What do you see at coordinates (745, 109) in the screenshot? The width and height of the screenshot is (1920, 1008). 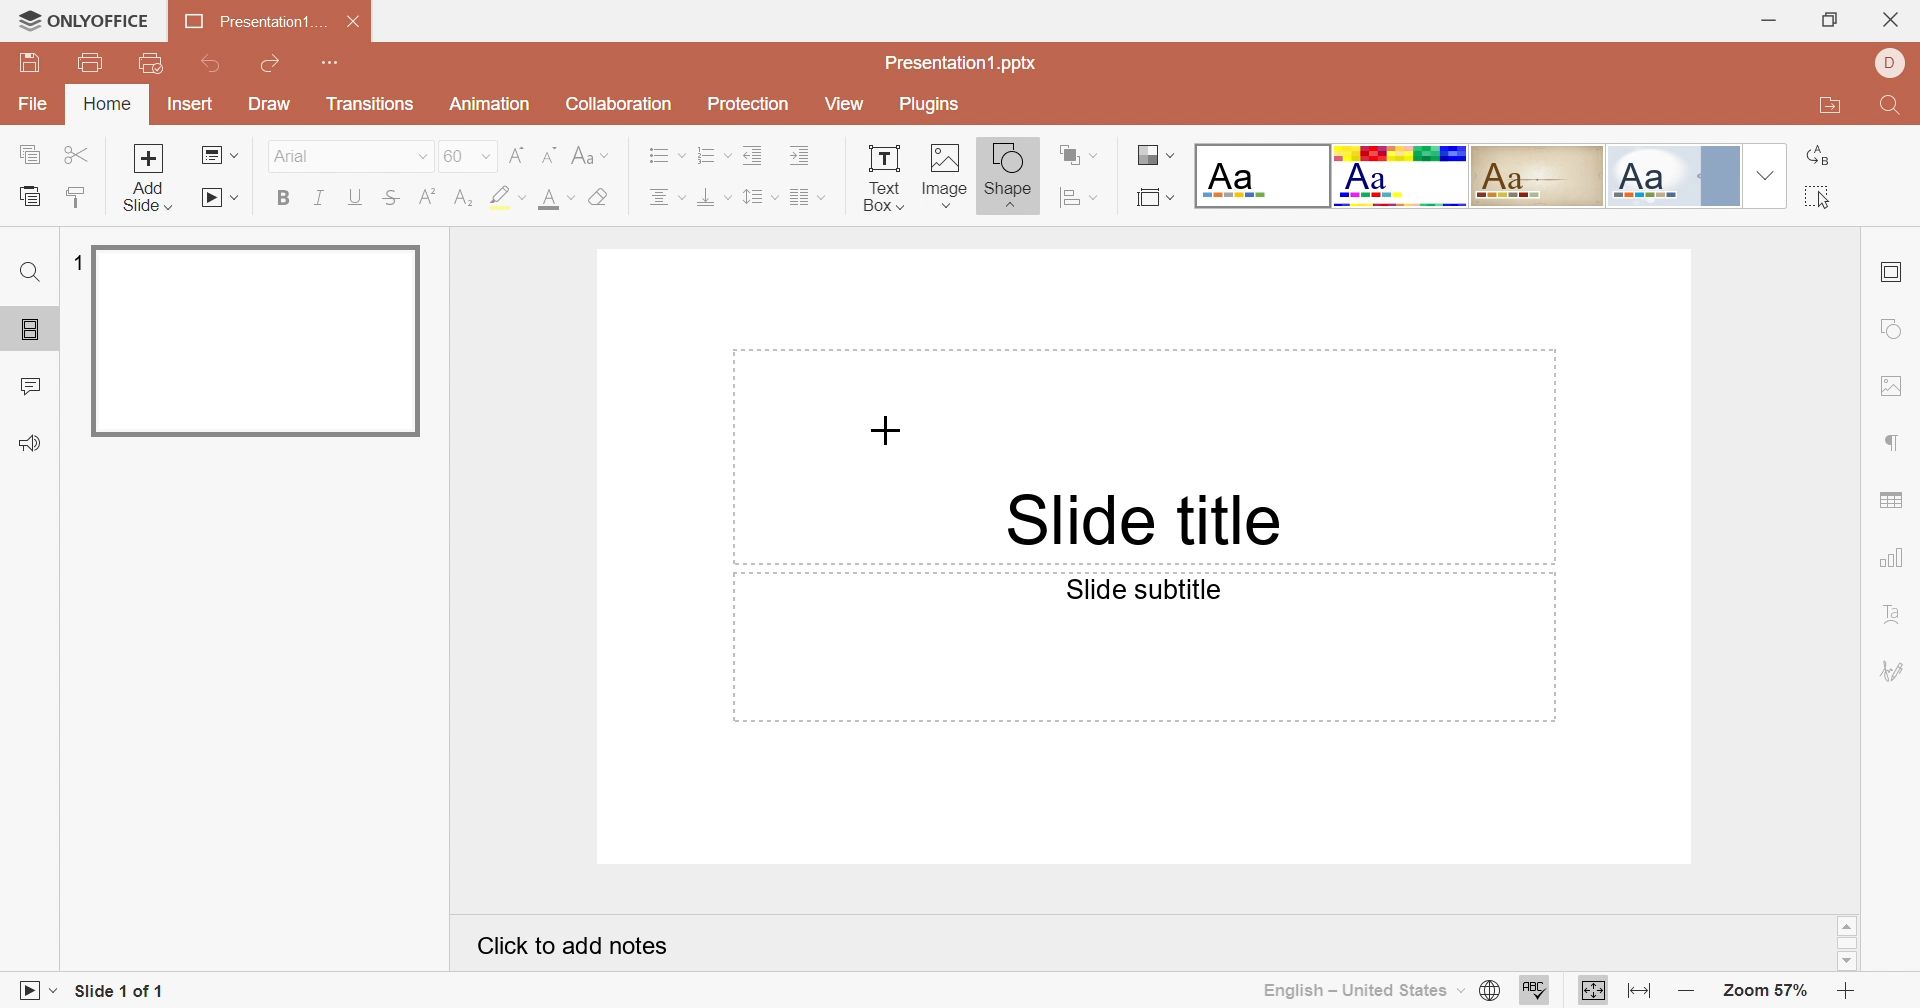 I see `Protection` at bounding box center [745, 109].